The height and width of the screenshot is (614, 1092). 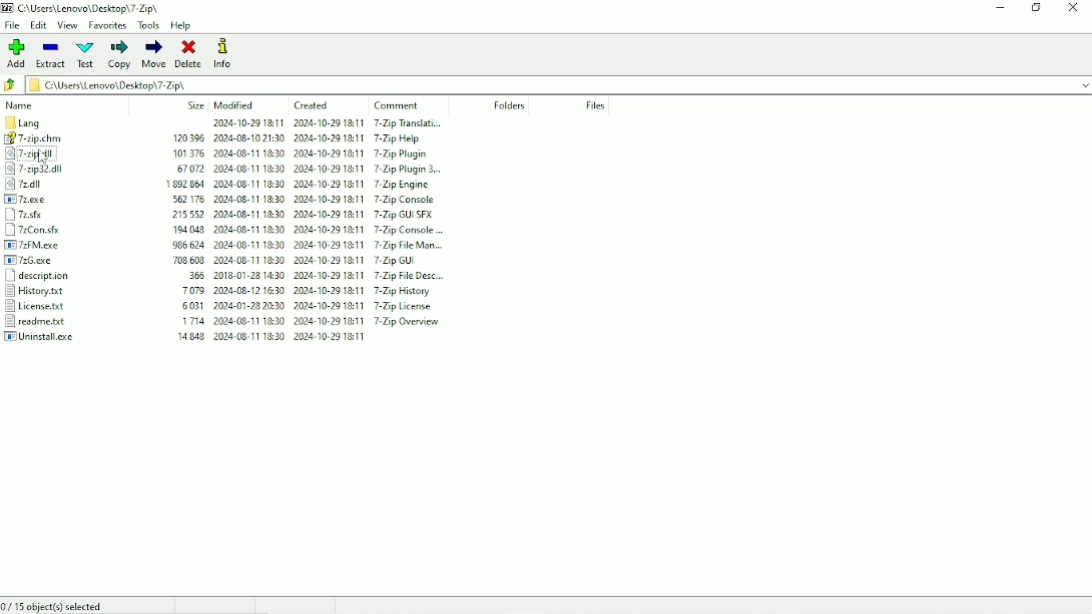 I want to click on Title, so click(x=85, y=8).